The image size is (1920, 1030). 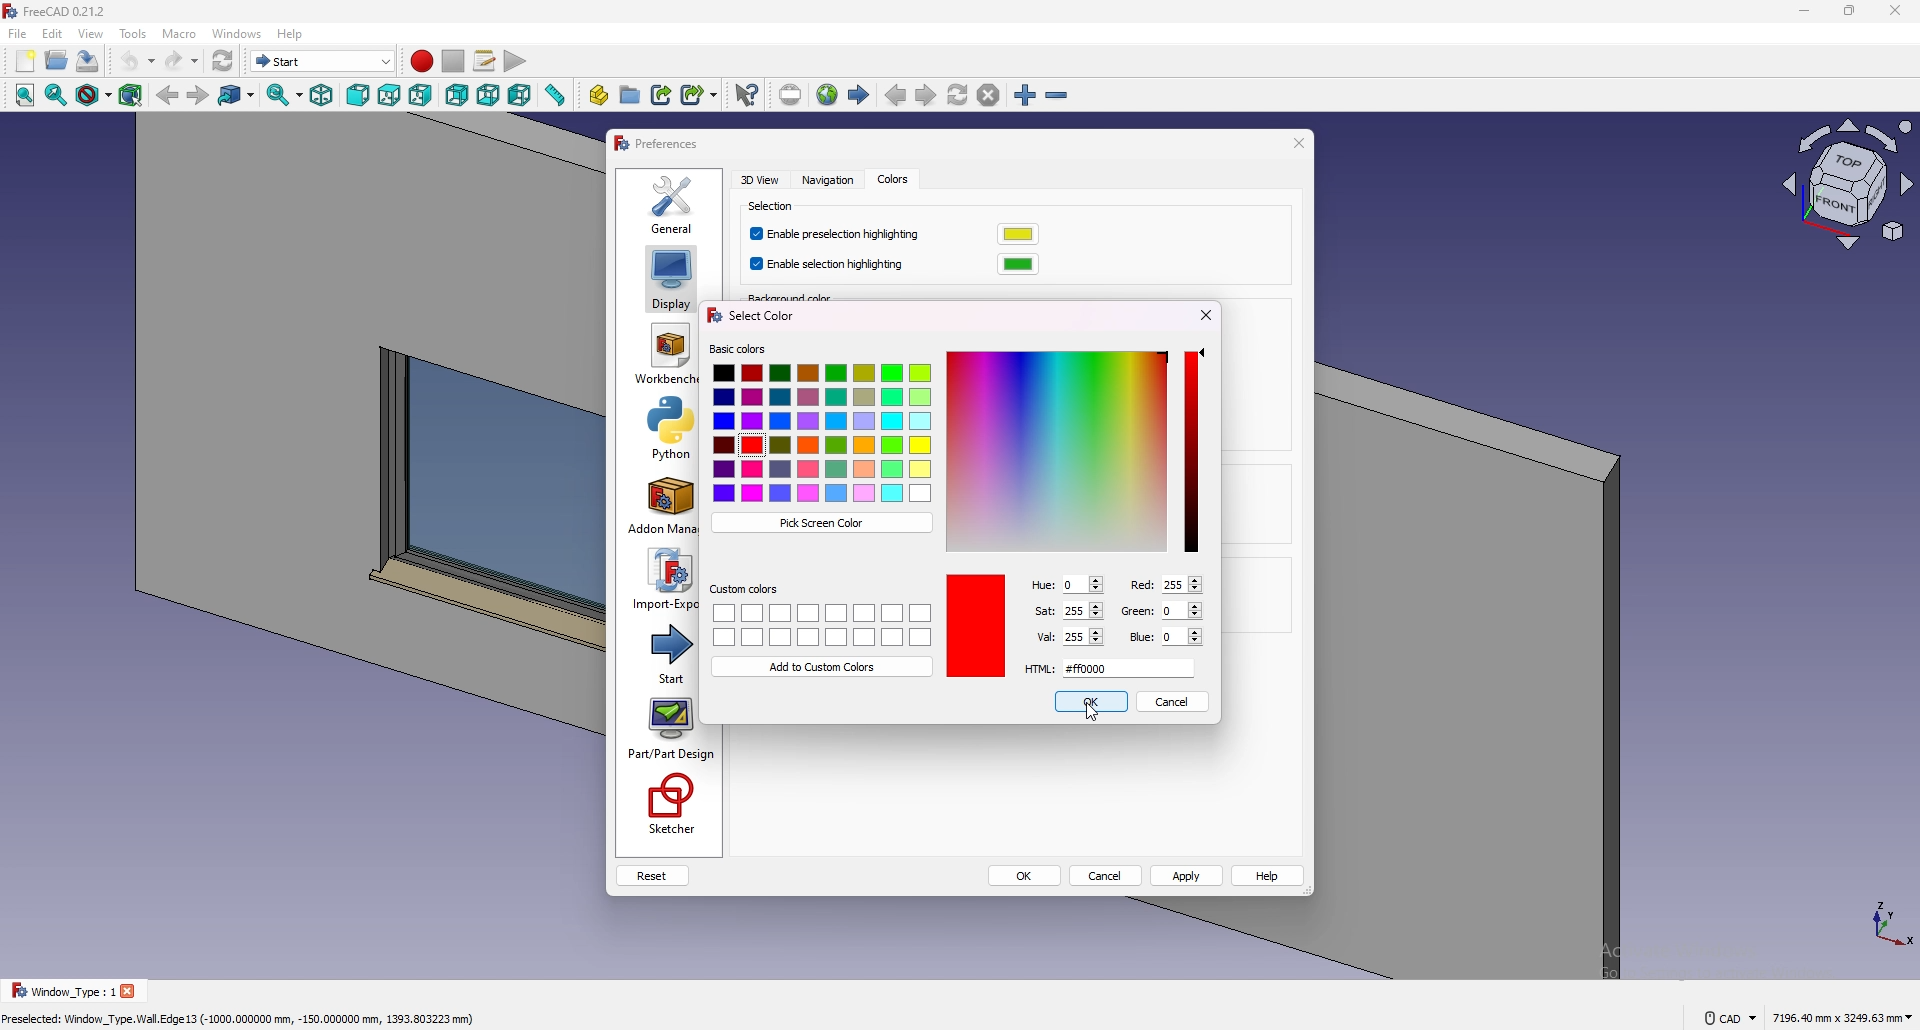 I want to click on 0, so click(x=1082, y=585).